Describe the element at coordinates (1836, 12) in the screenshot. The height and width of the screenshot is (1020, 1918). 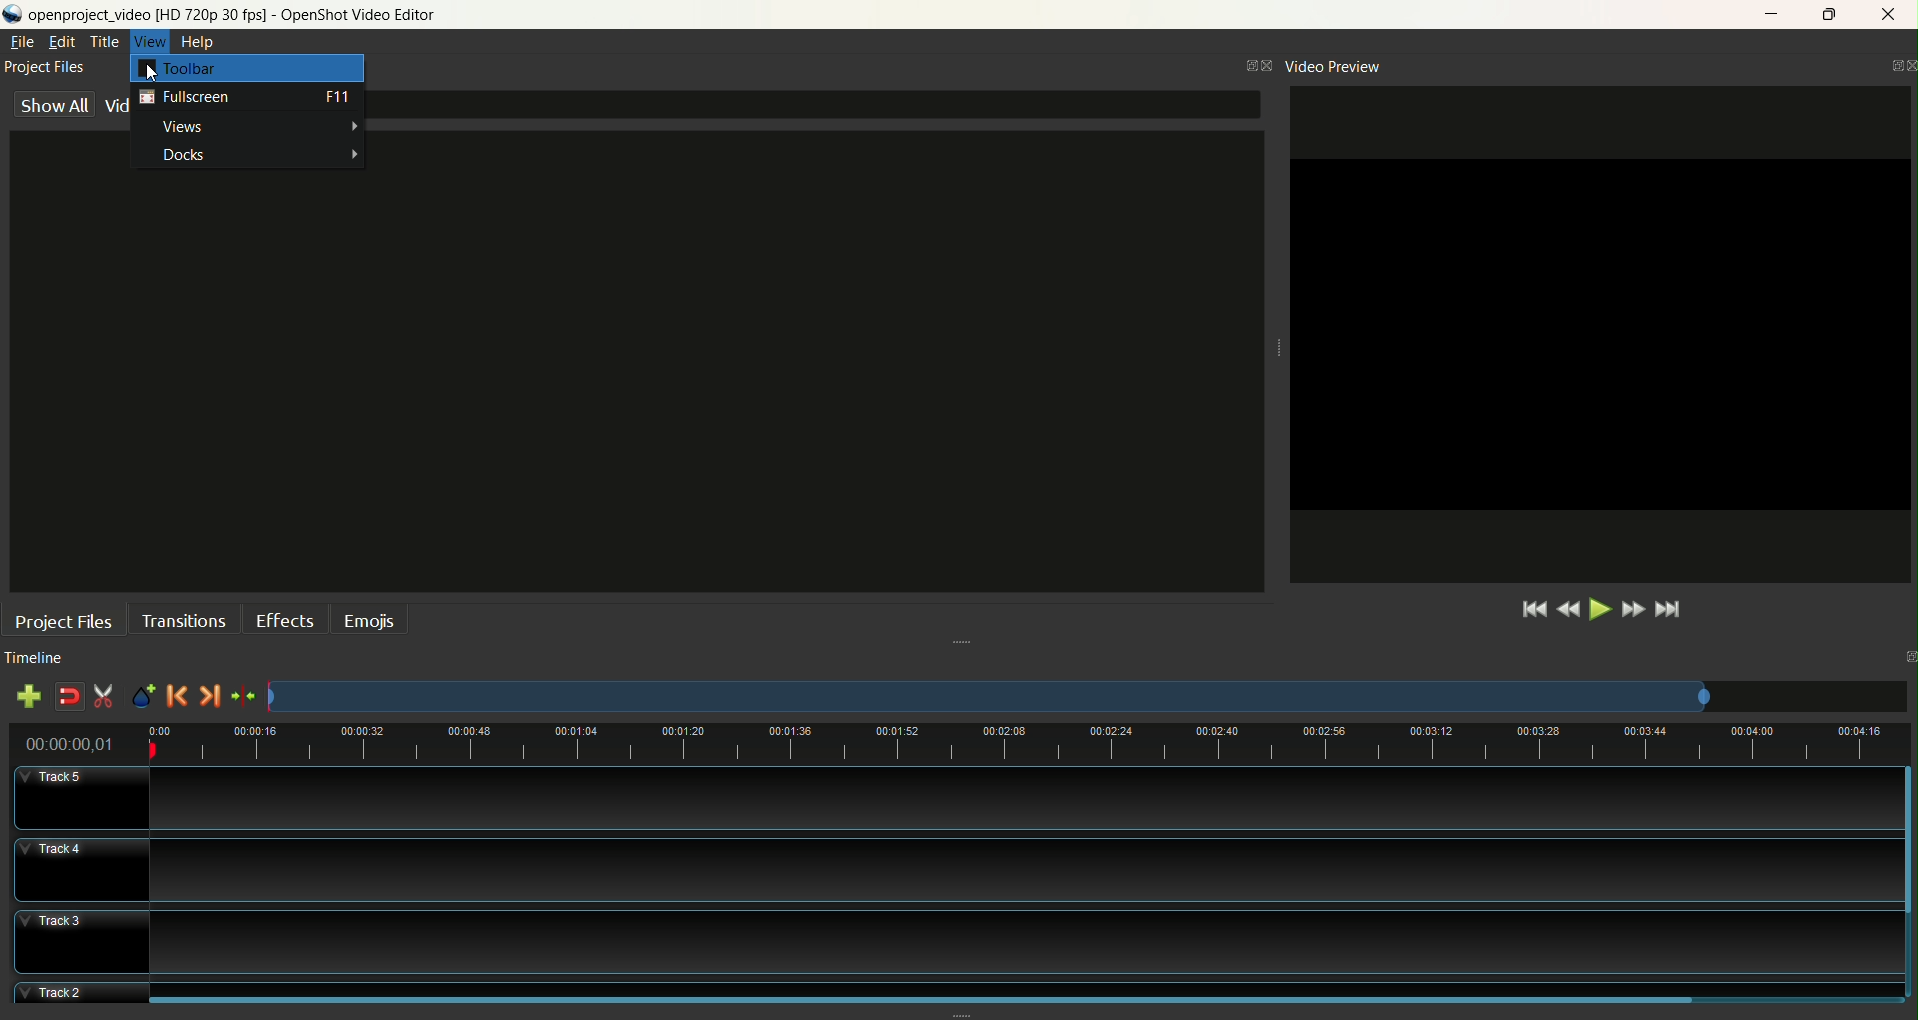
I see `maximize` at that location.